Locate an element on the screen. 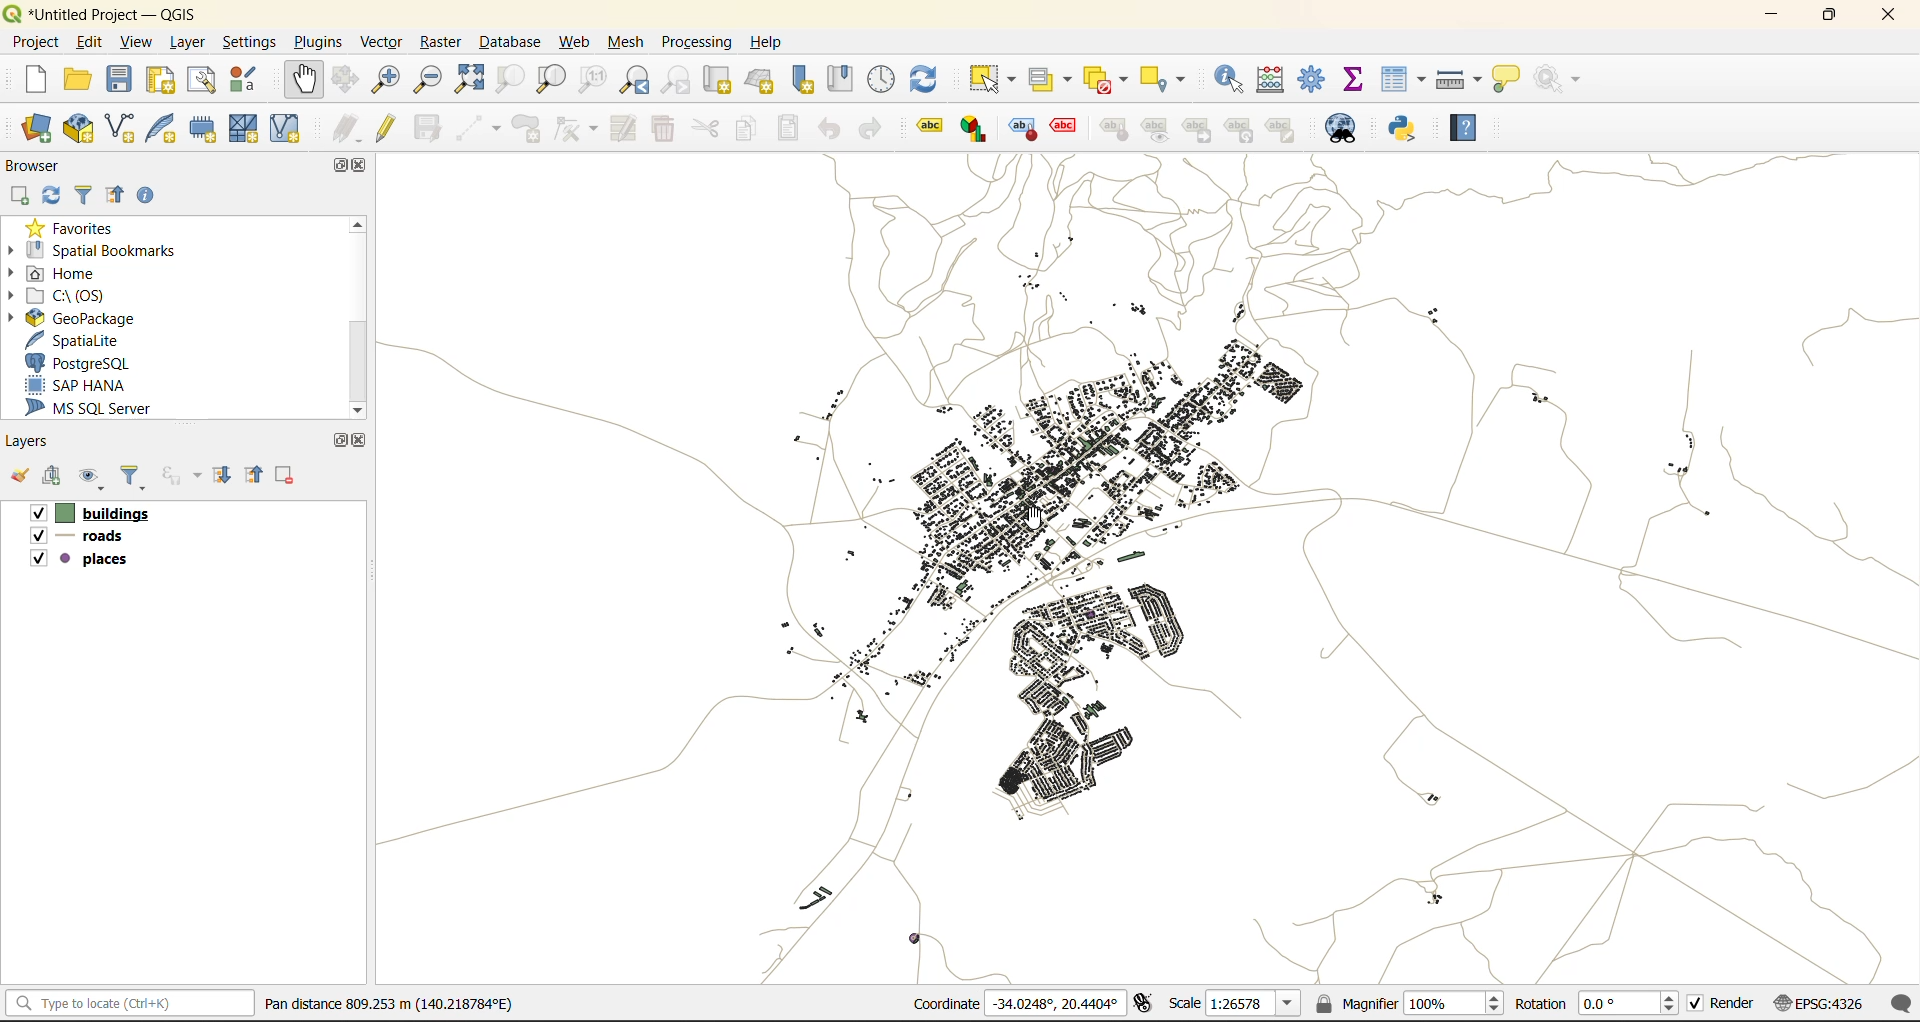 Image resolution: width=1920 pixels, height=1022 pixels. open is located at coordinates (20, 476).